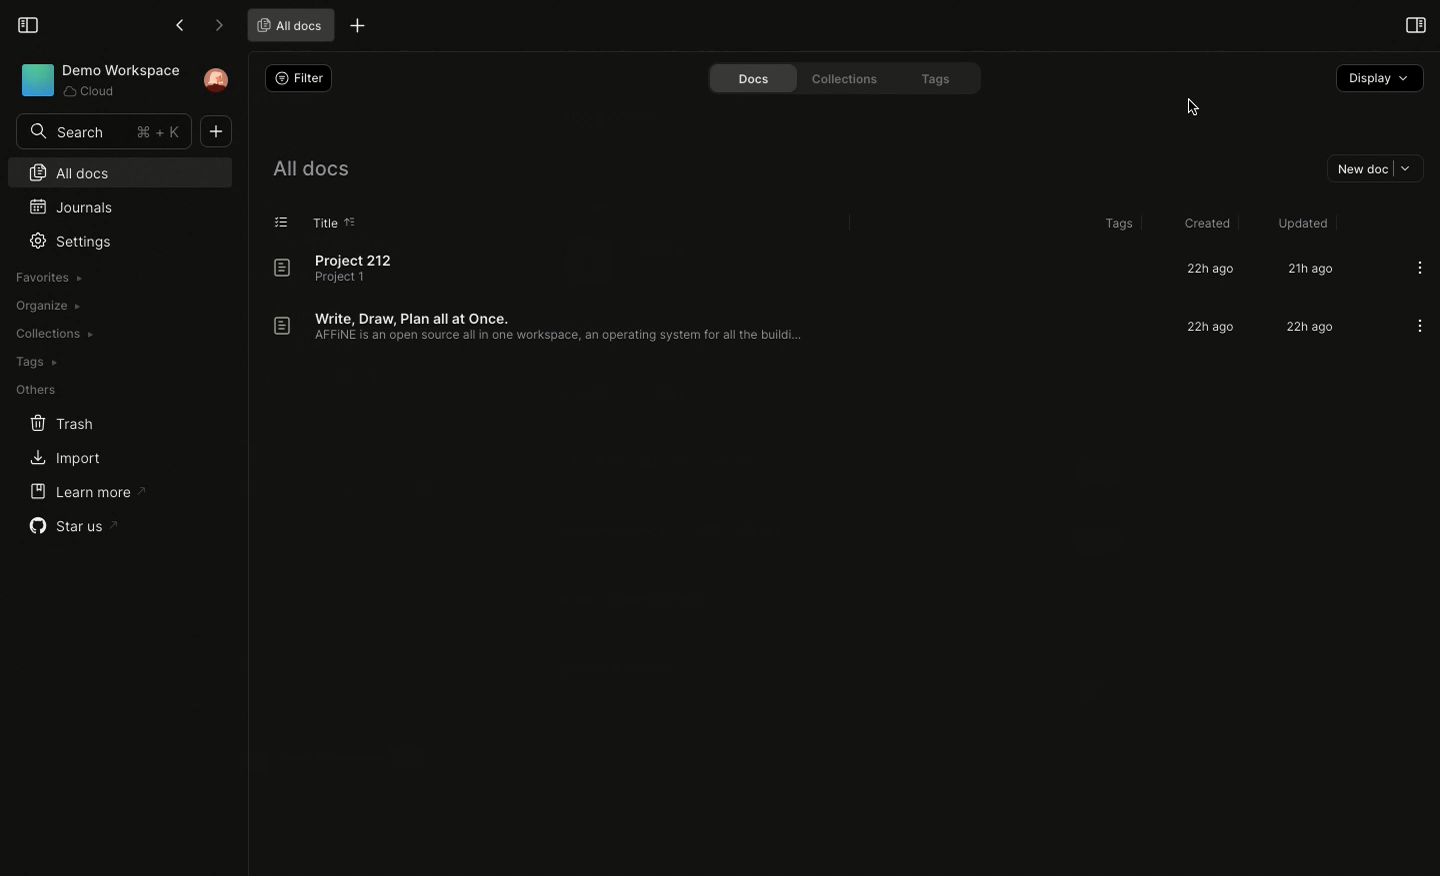  Describe the element at coordinates (45, 304) in the screenshot. I see `Organize` at that location.